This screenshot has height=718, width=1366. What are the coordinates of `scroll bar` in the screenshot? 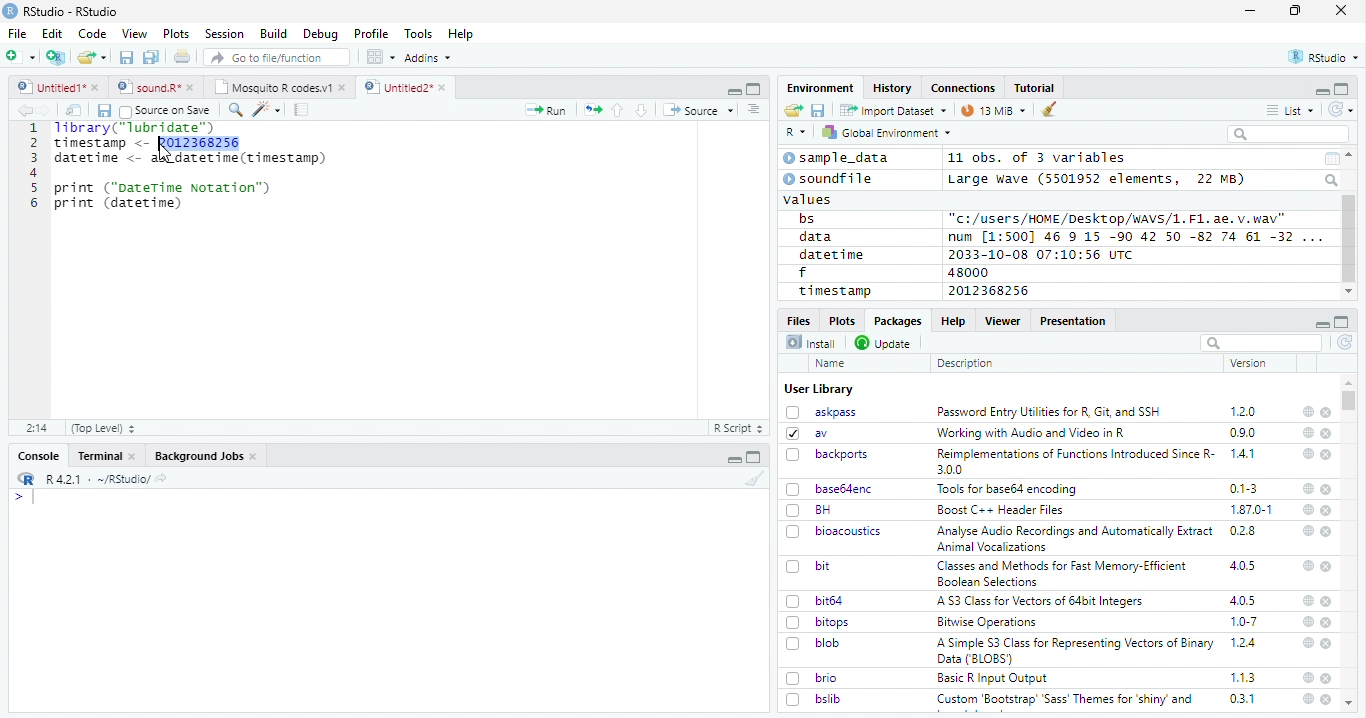 It's located at (1350, 400).